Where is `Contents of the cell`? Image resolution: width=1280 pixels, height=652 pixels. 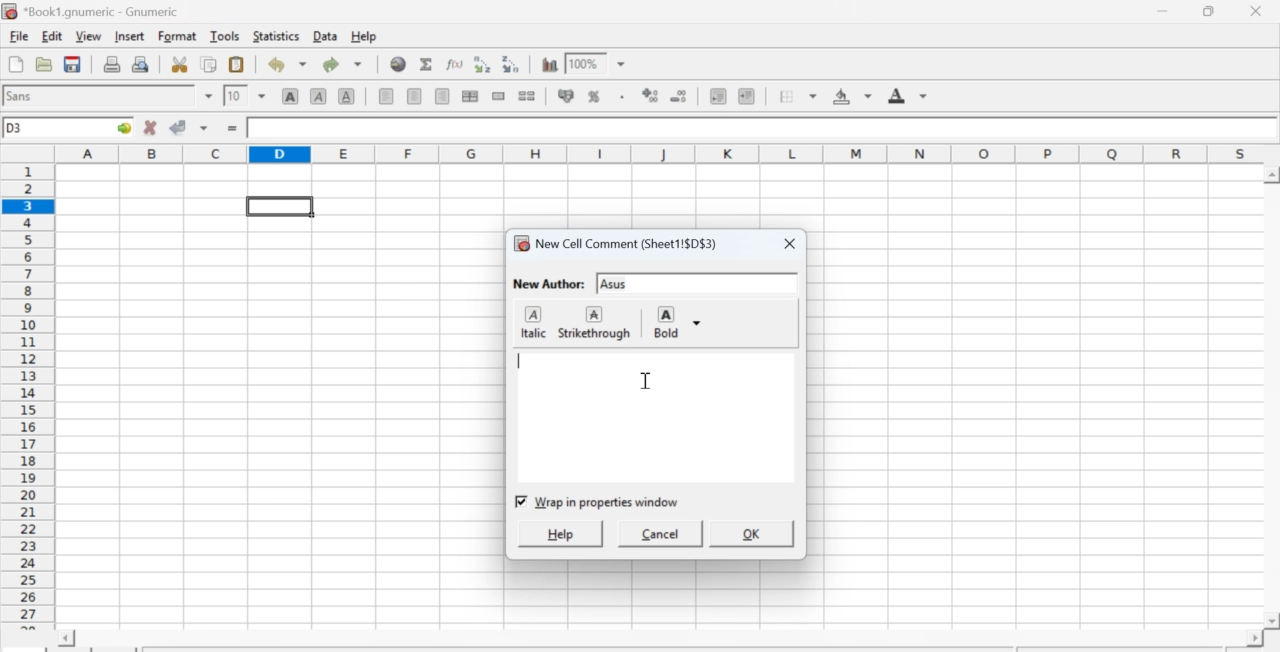 Contents of the cell is located at coordinates (754, 128).